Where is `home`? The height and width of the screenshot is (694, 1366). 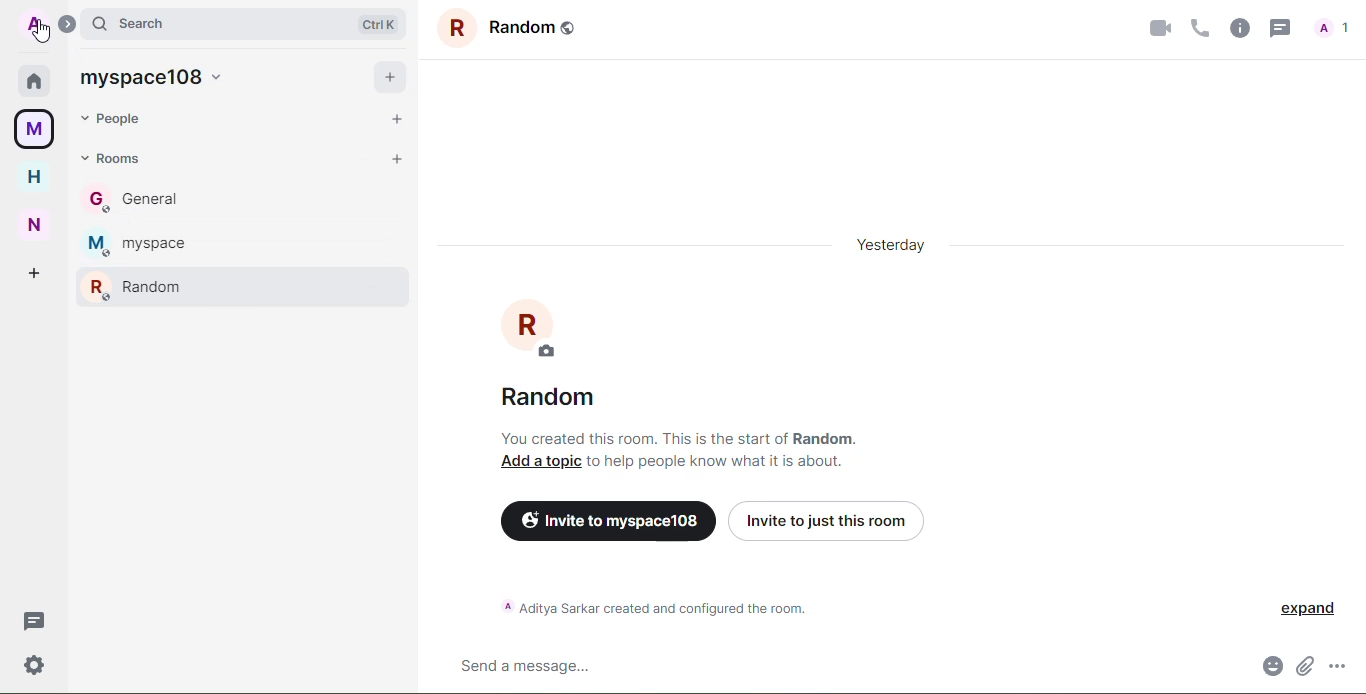 home is located at coordinates (33, 176).